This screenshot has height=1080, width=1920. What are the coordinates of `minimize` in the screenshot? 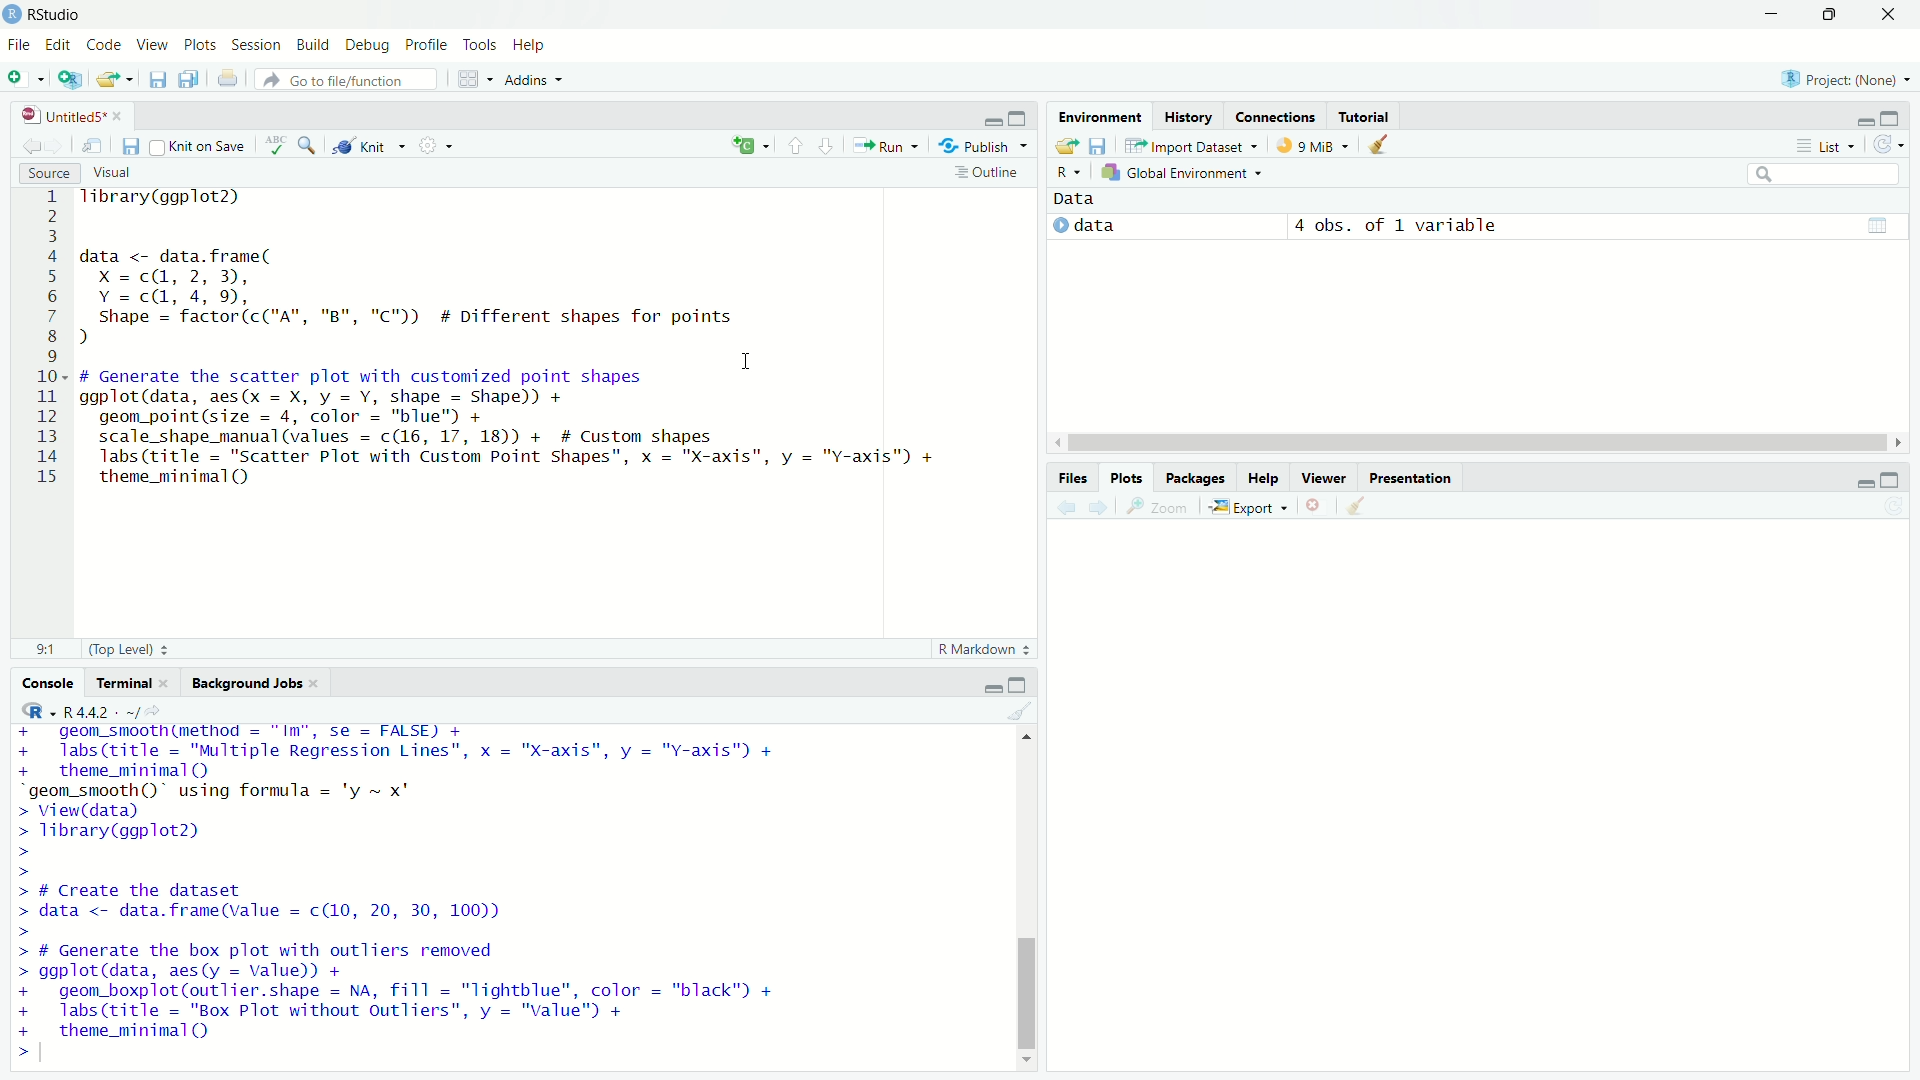 It's located at (991, 121).